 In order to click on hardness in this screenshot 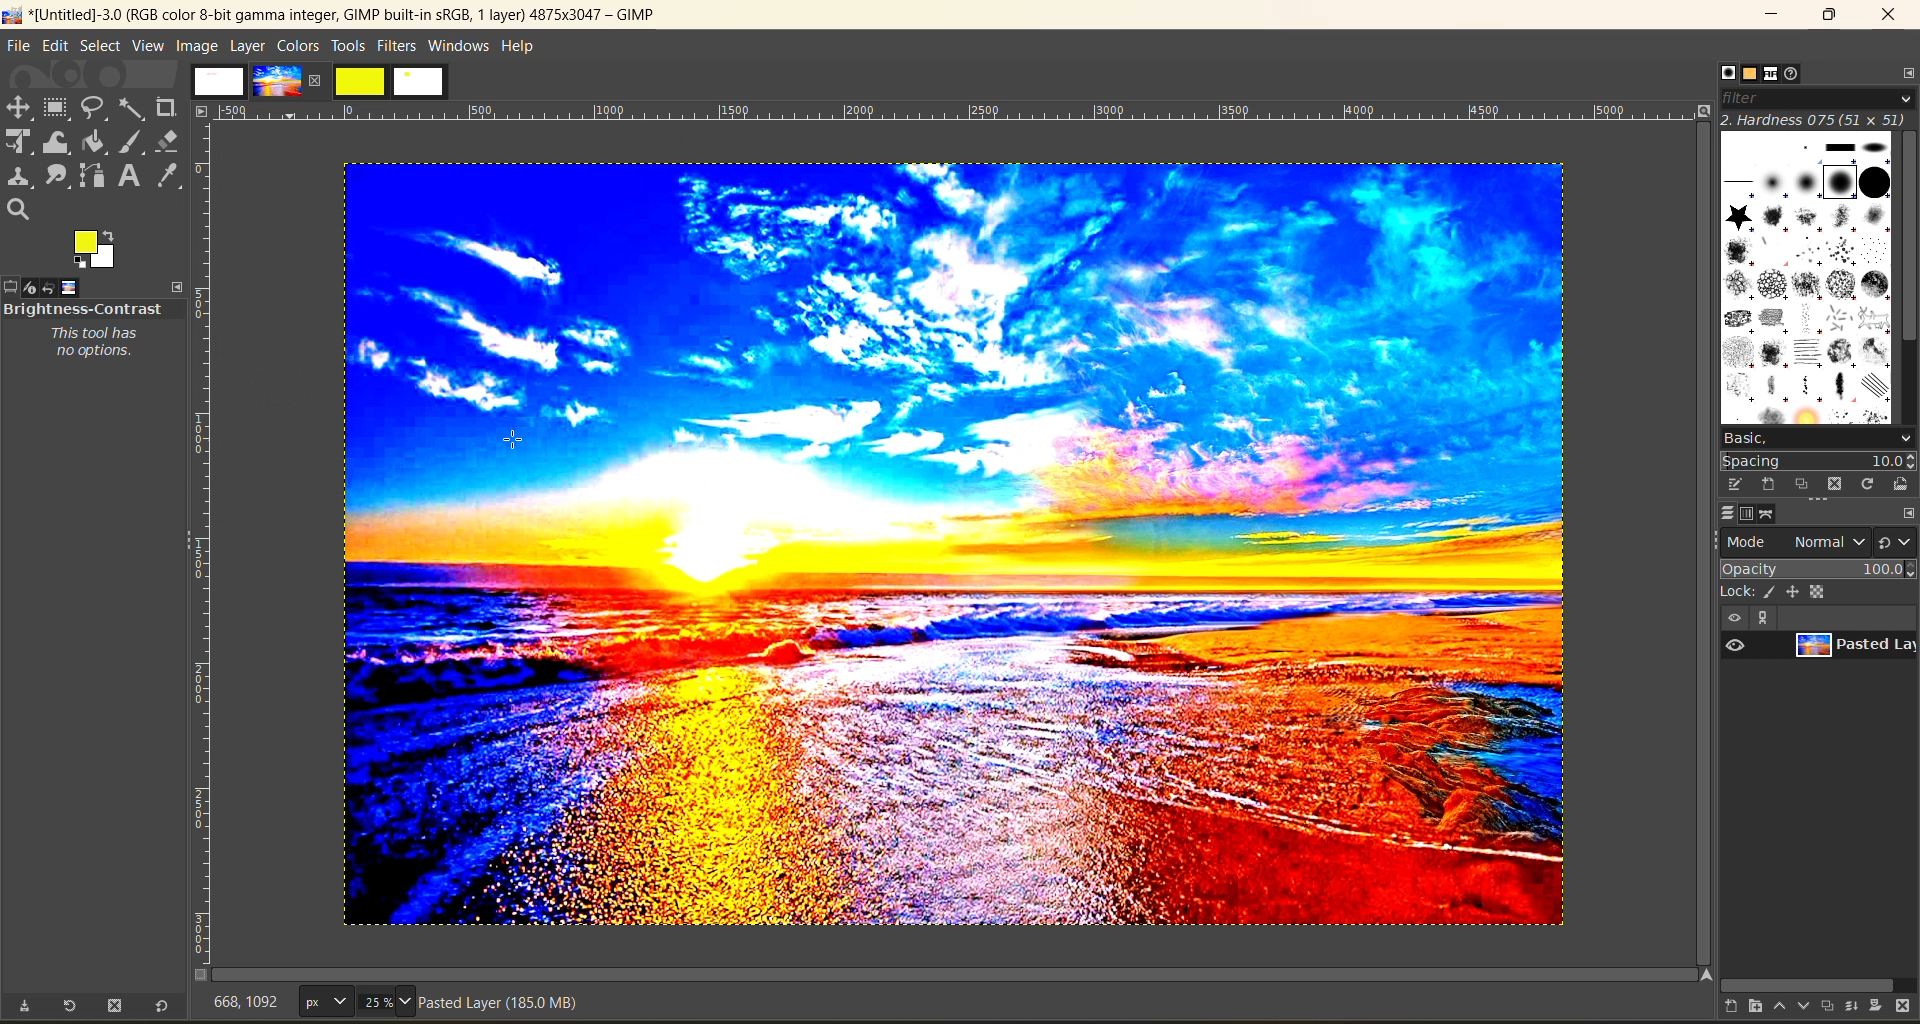, I will do `click(1817, 119)`.